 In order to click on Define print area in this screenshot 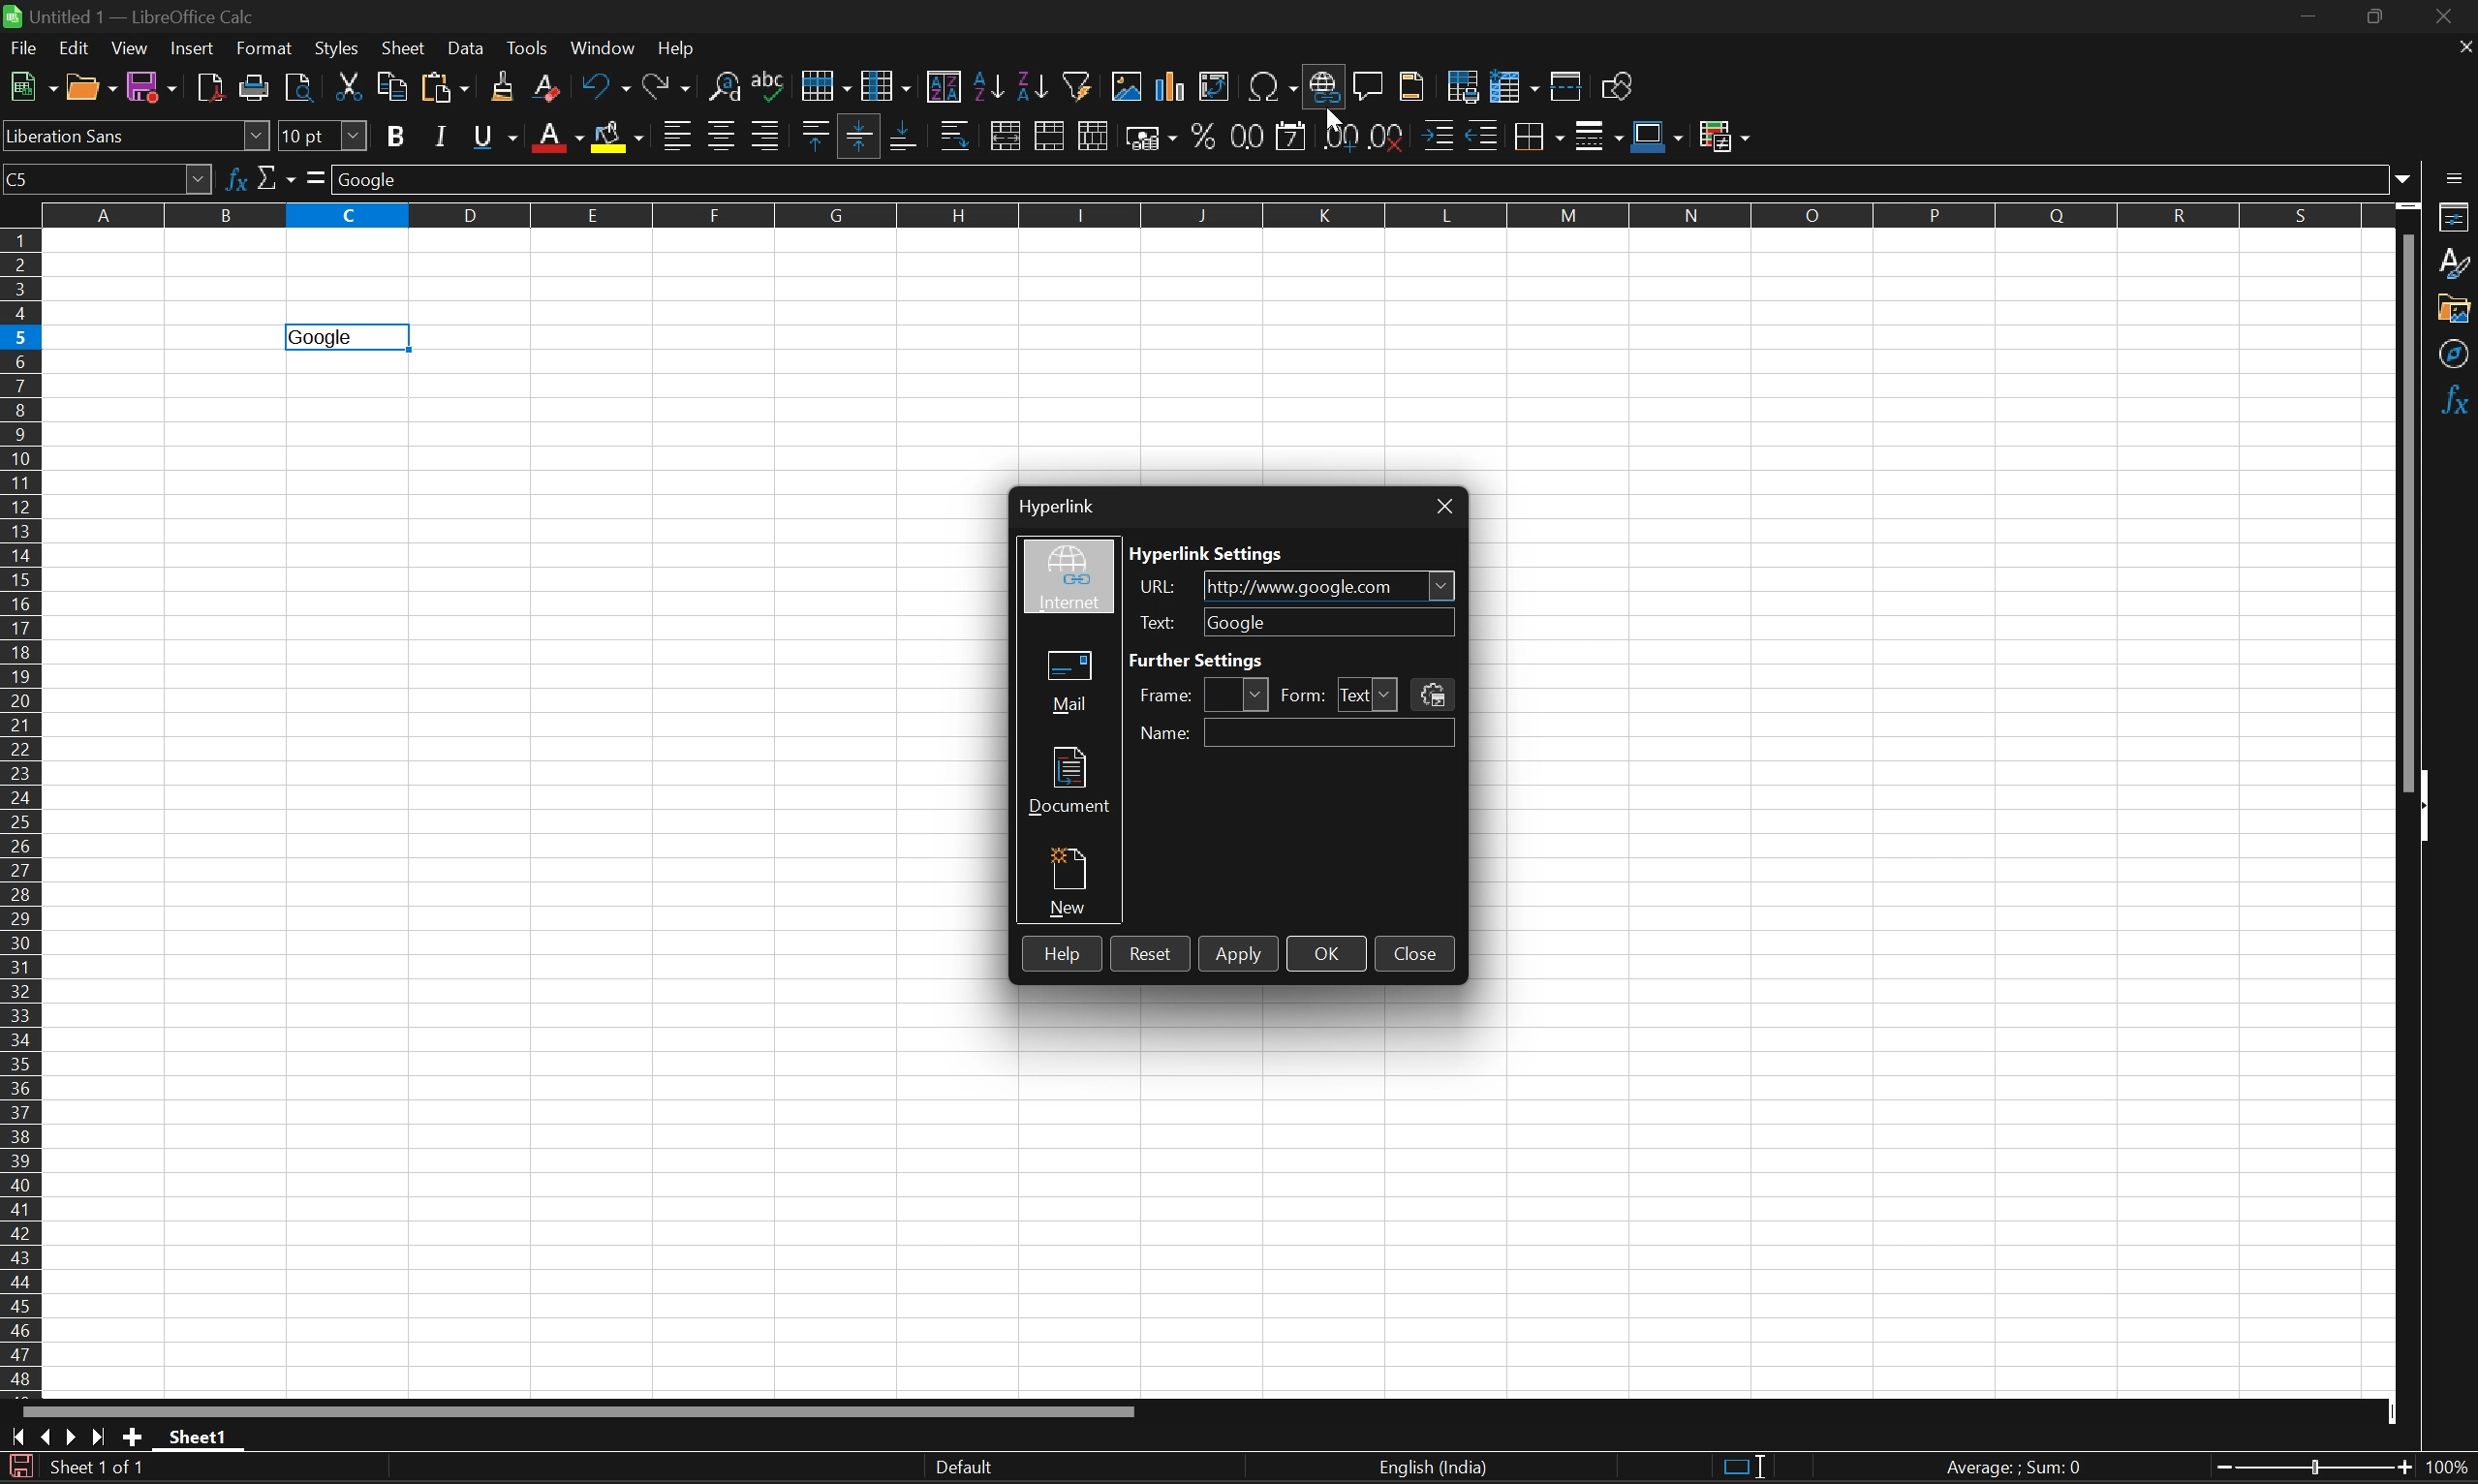, I will do `click(1462, 83)`.